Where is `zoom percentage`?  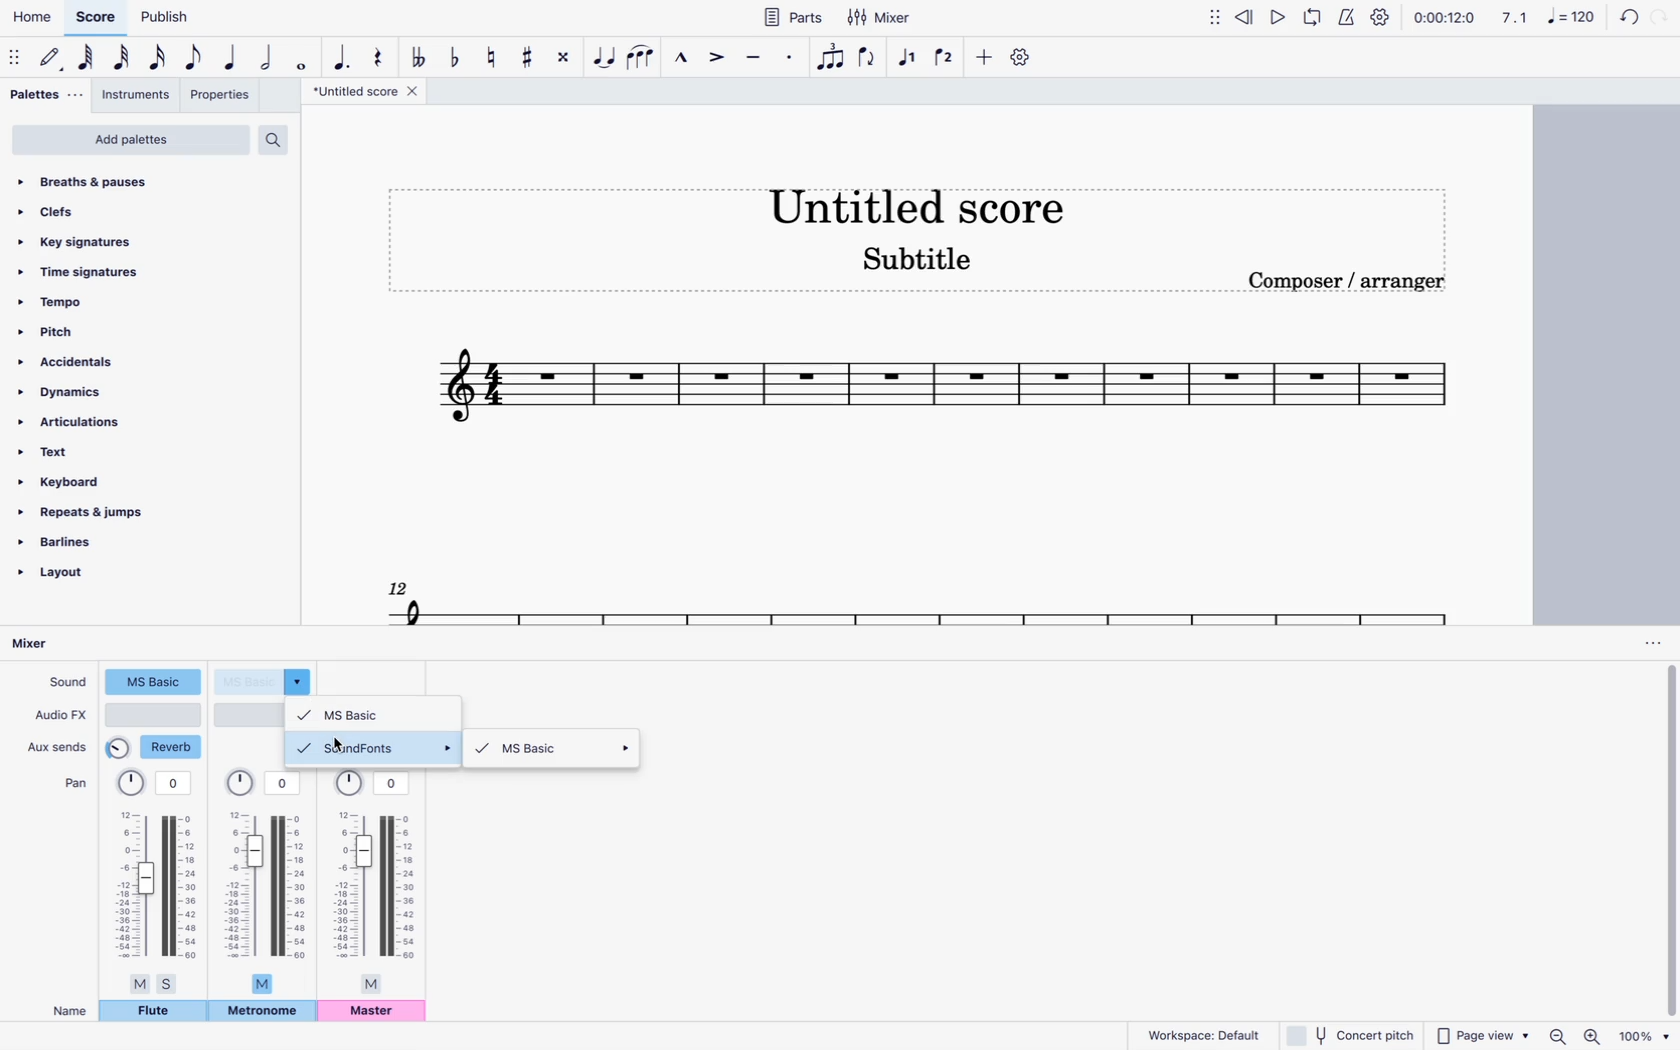 zoom percentage is located at coordinates (1645, 1036).